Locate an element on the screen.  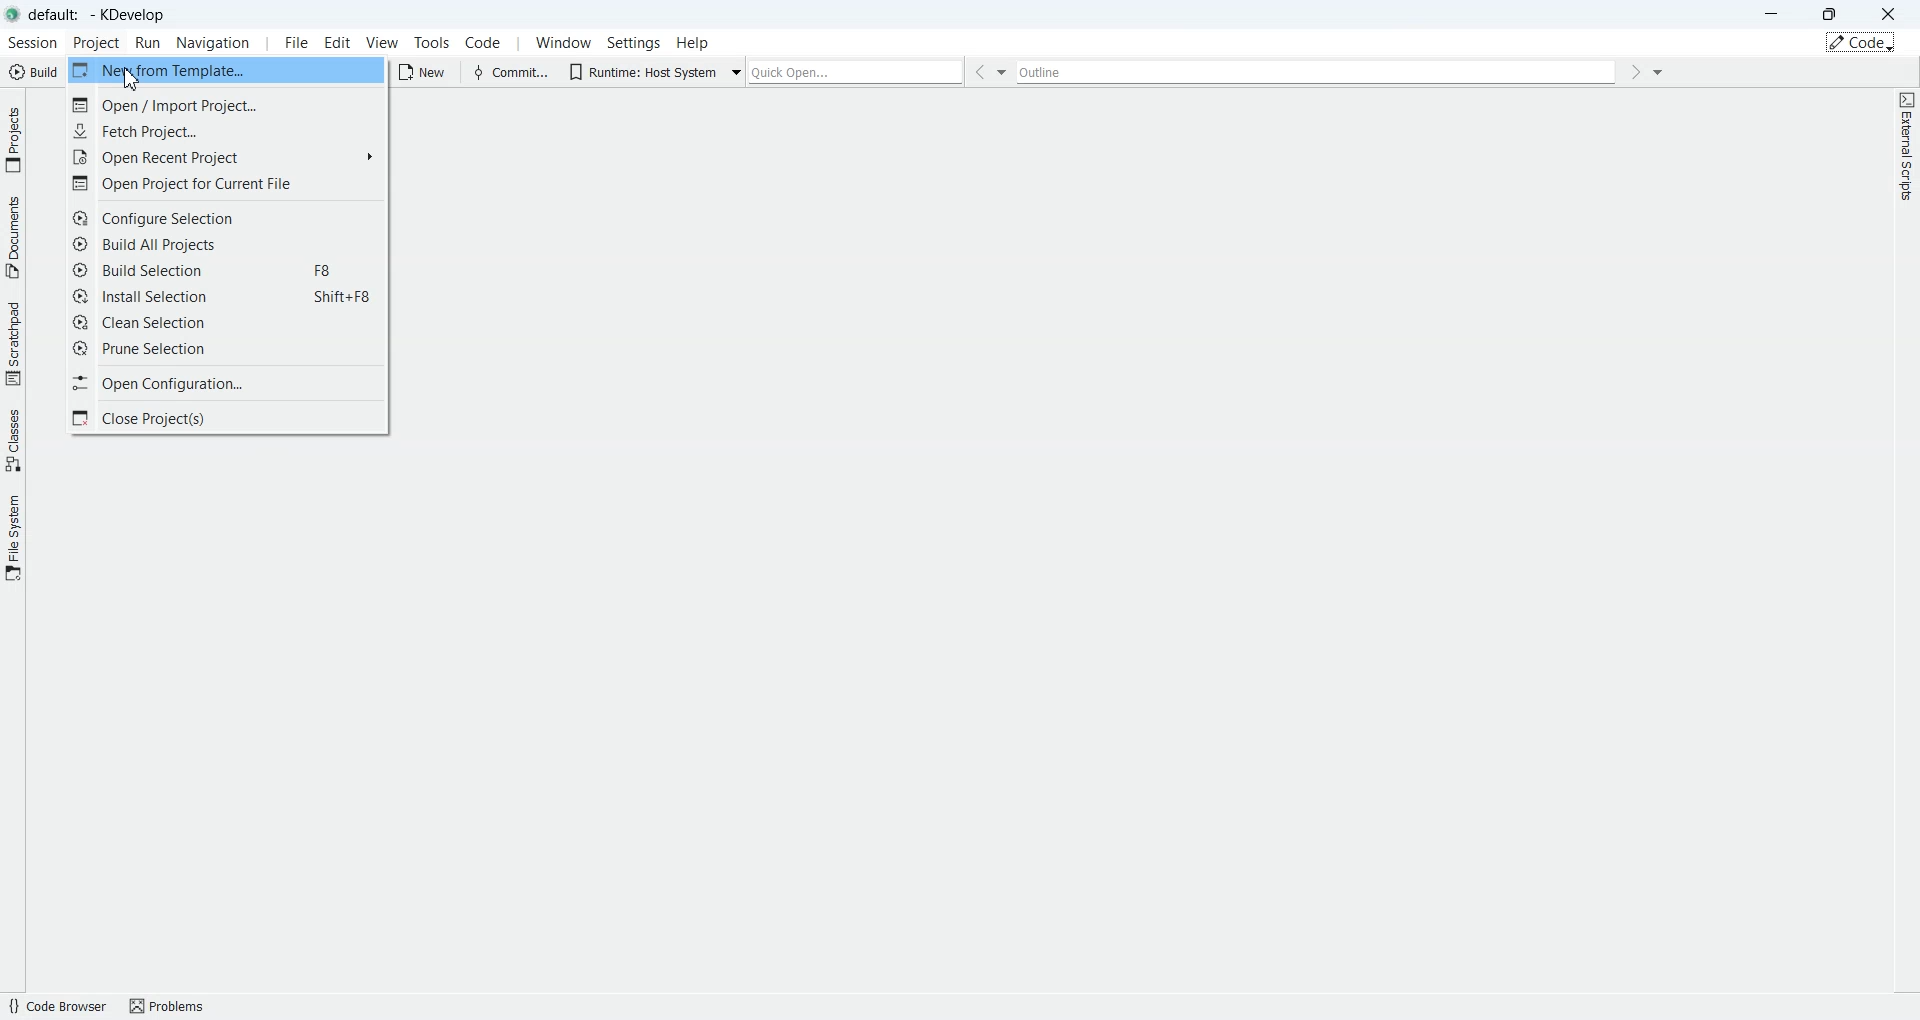
New is located at coordinates (426, 72).